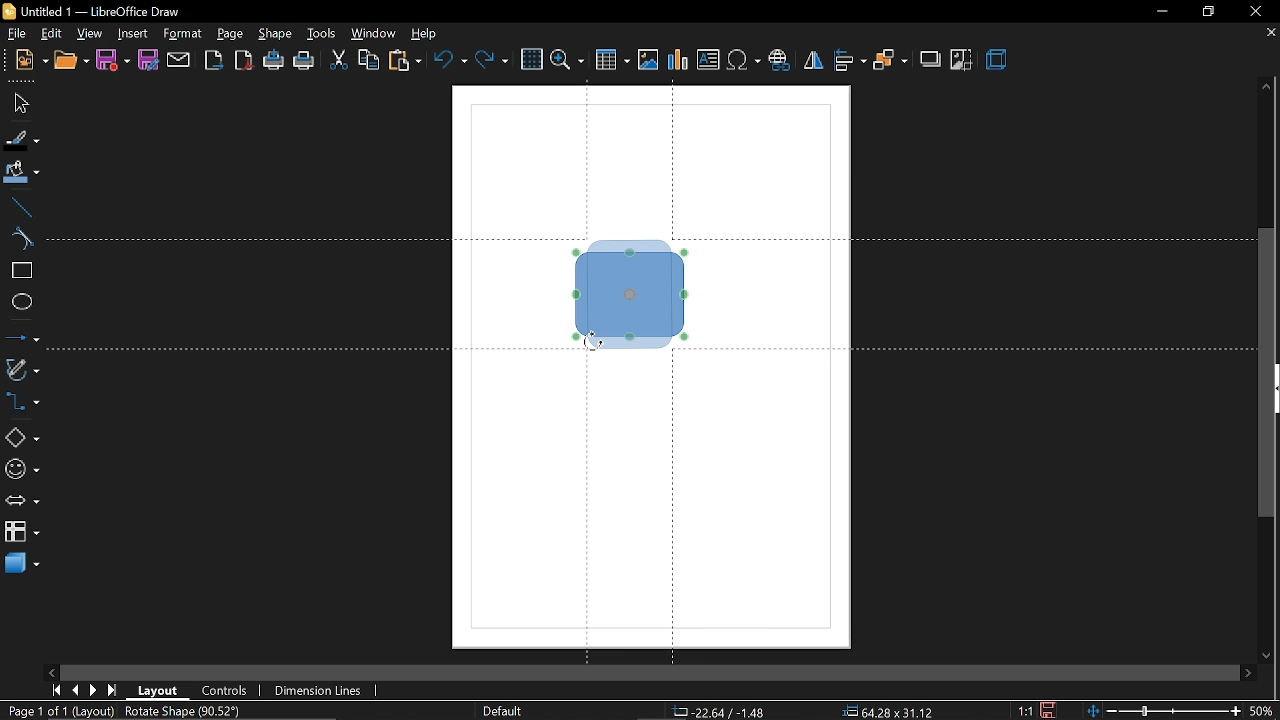 This screenshot has height=720, width=1280. Describe the element at coordinates (17, 104) in the screenshot. I see `select` at that location.